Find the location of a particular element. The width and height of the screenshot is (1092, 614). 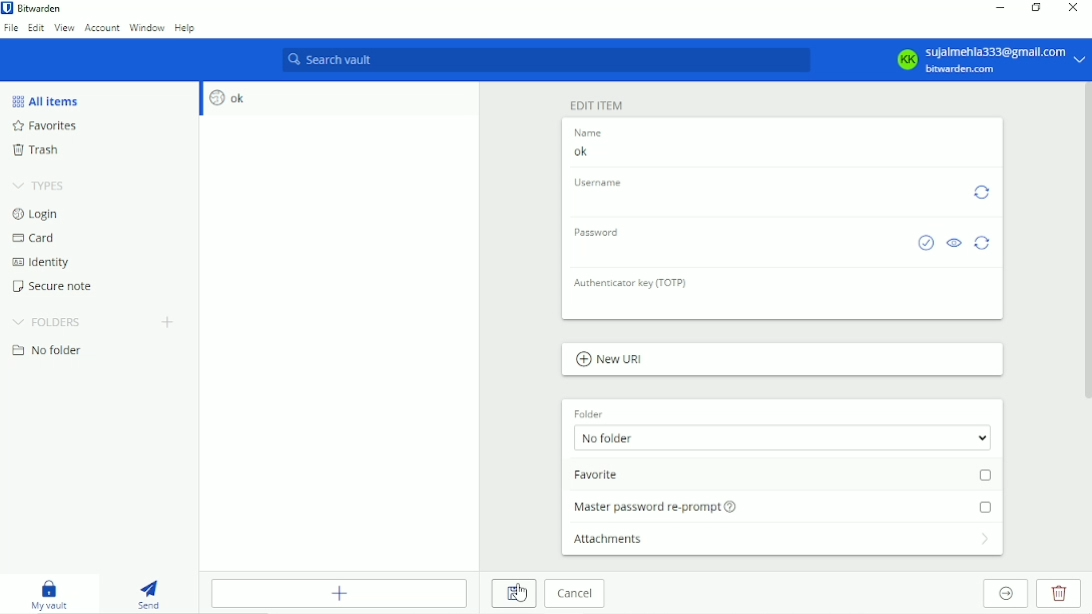

Updated: Dec 13, 2024, 11:41:44 AM is located at coordinates (765, 197).